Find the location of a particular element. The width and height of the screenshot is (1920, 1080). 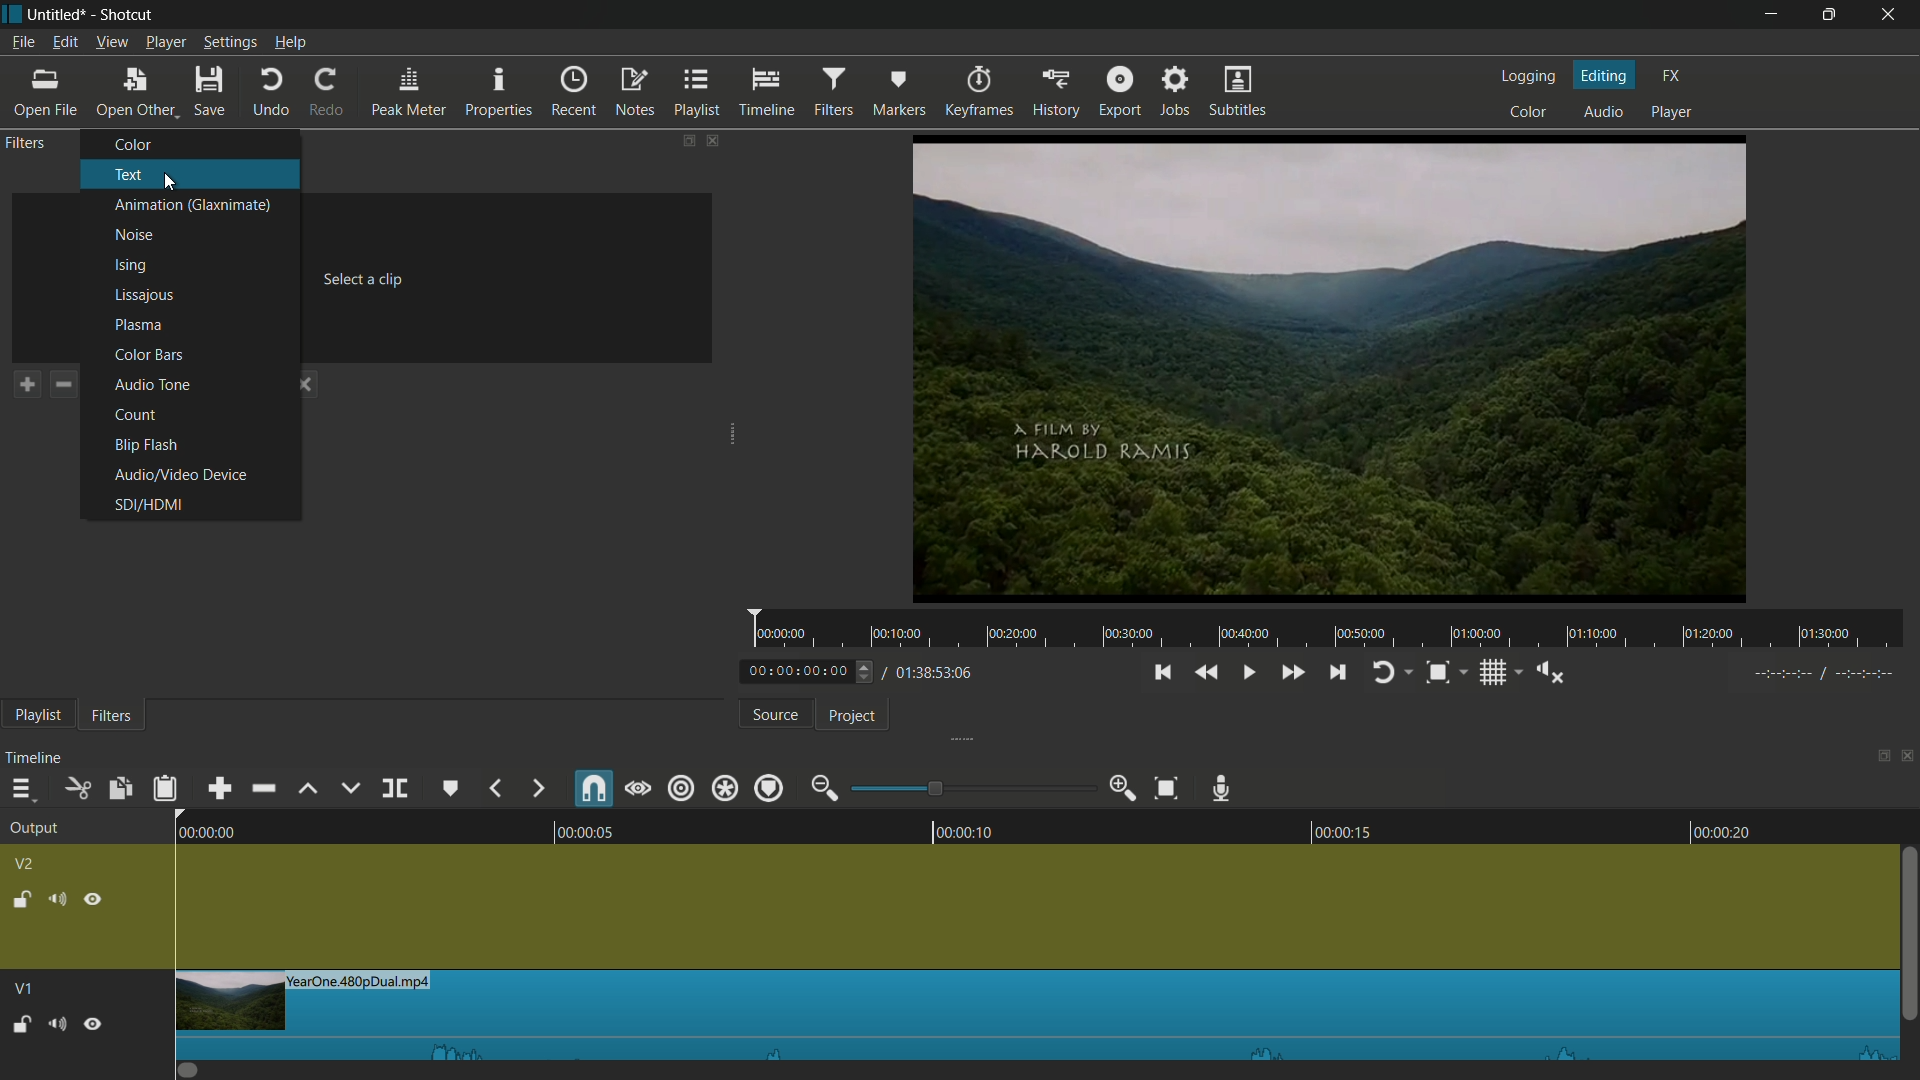

timeline menu is located at coordinates (20, 789).